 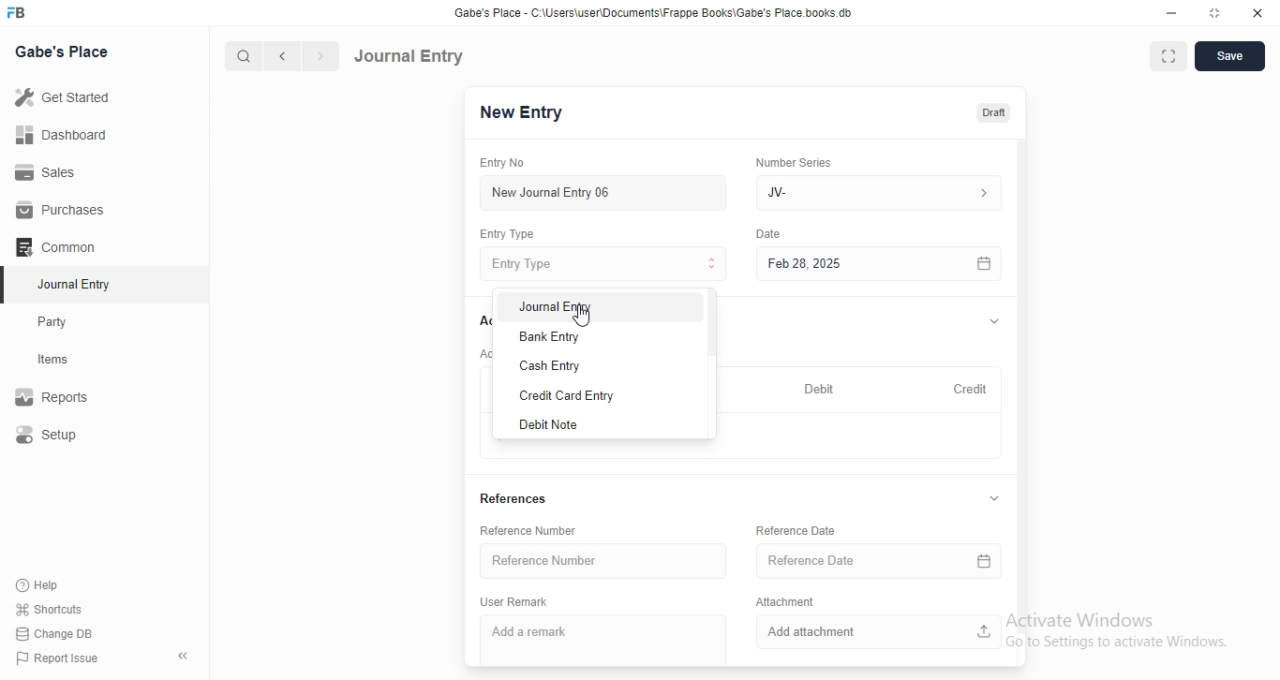 What do you see at coordinates (65, 286) in the screenshot?
I see `Journal Entry` at bounding box center [65, 286].